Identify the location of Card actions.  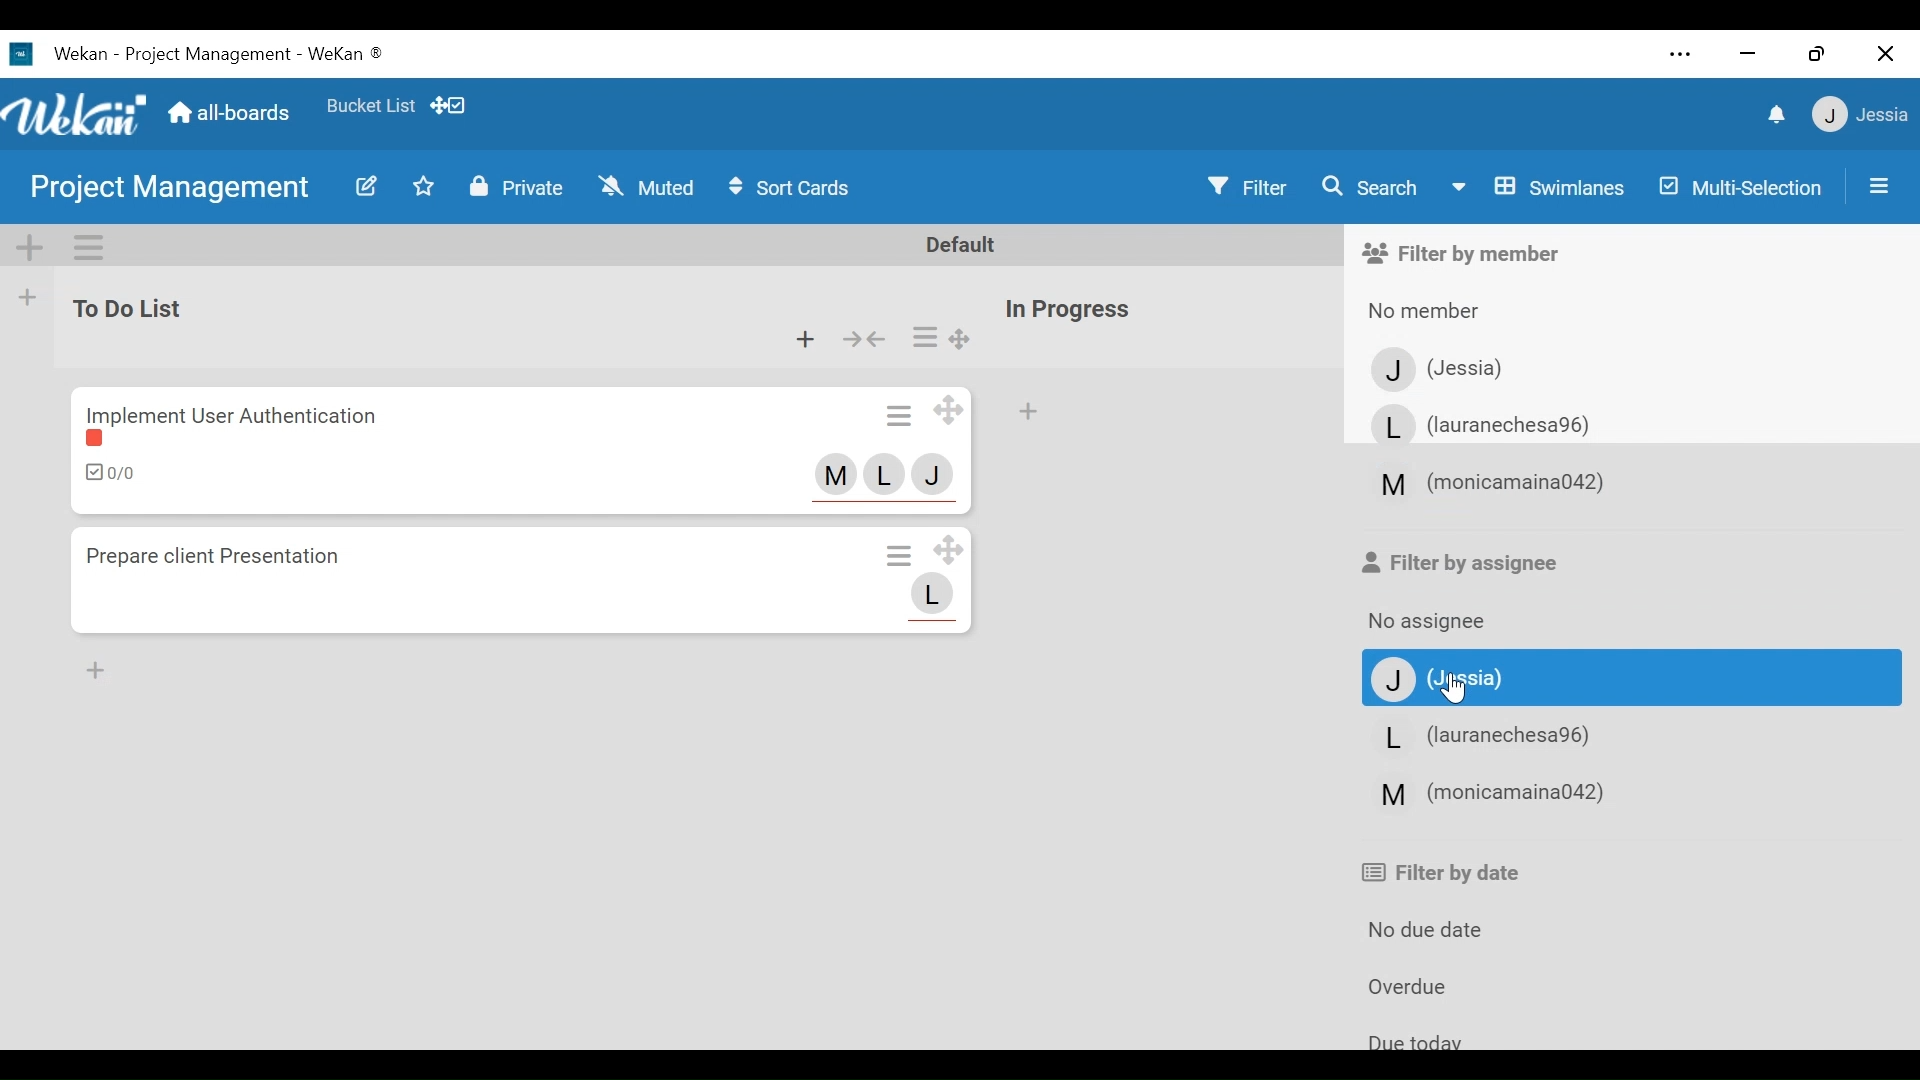
(897, 555).